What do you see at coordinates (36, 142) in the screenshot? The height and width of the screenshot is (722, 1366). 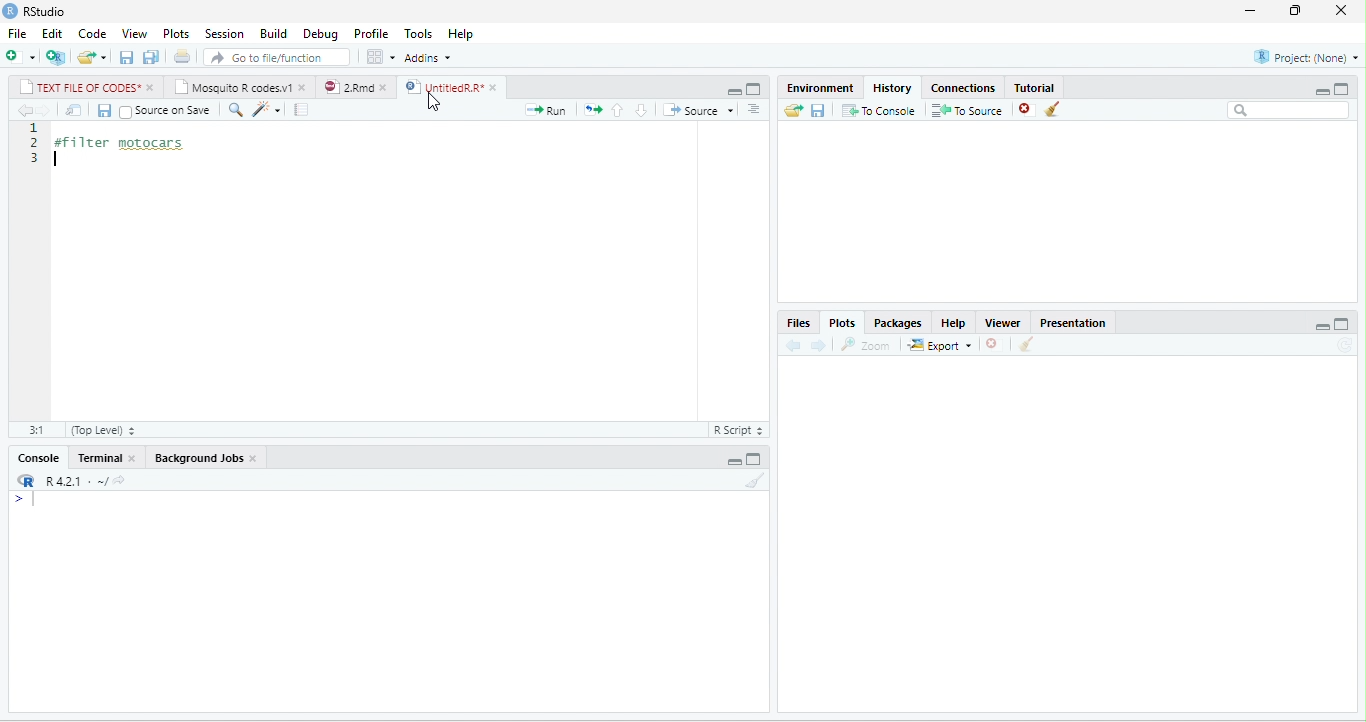 I see `2` at bounding box center [36, 142].